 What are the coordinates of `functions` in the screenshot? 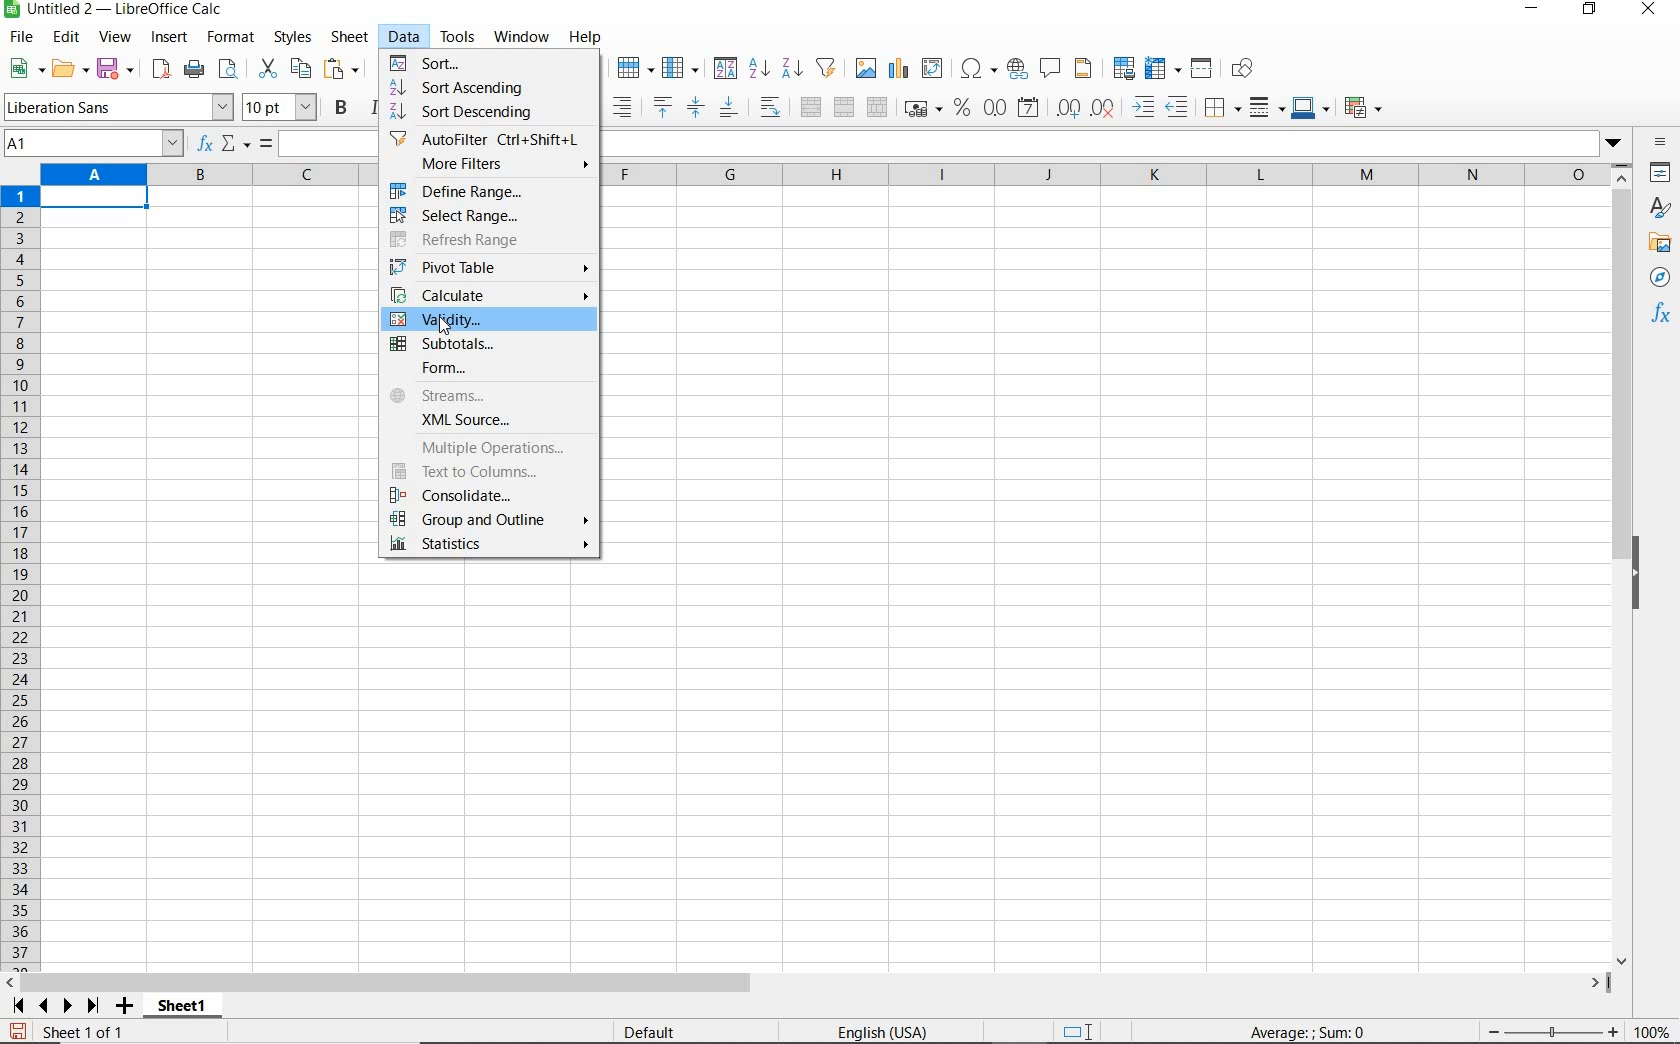 It's located at (1664, 315).